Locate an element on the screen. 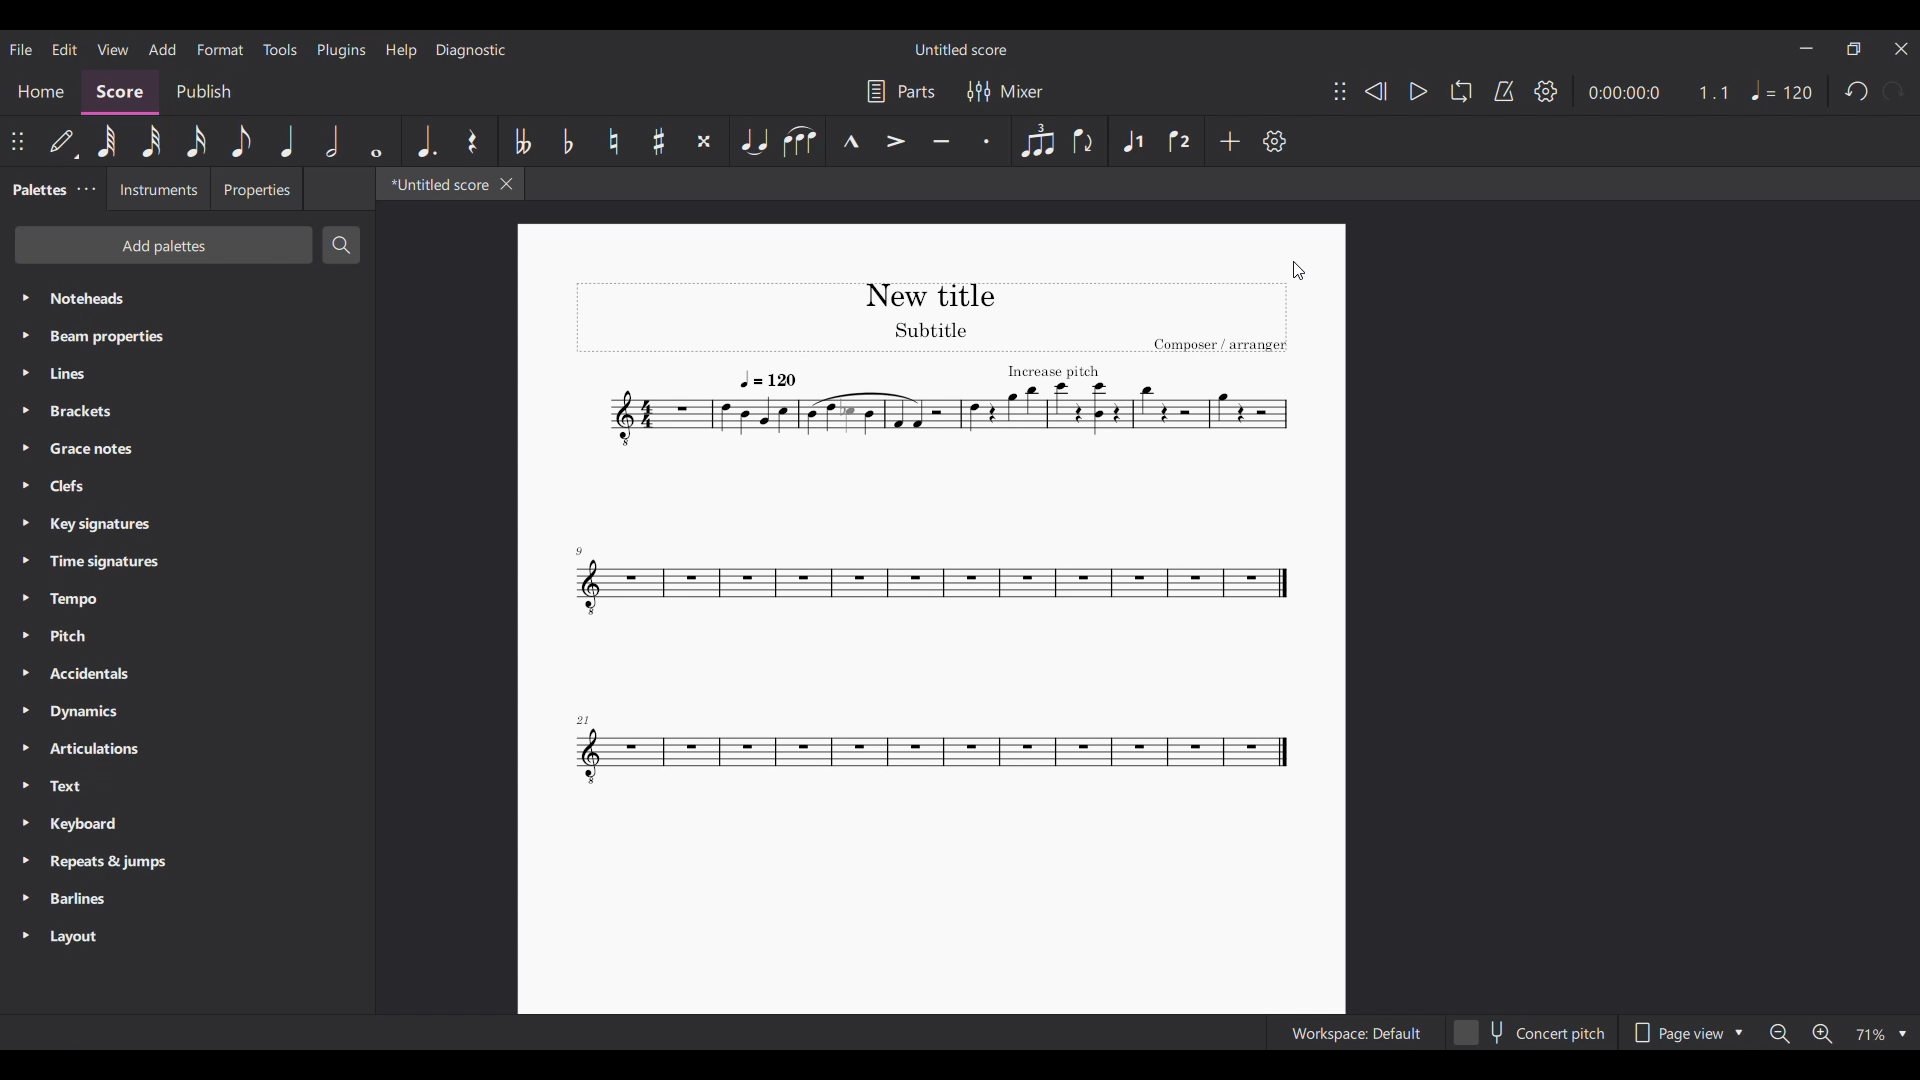 This screenshot has height=1080, width=1920. Rest is located at coordinates (473, 141).